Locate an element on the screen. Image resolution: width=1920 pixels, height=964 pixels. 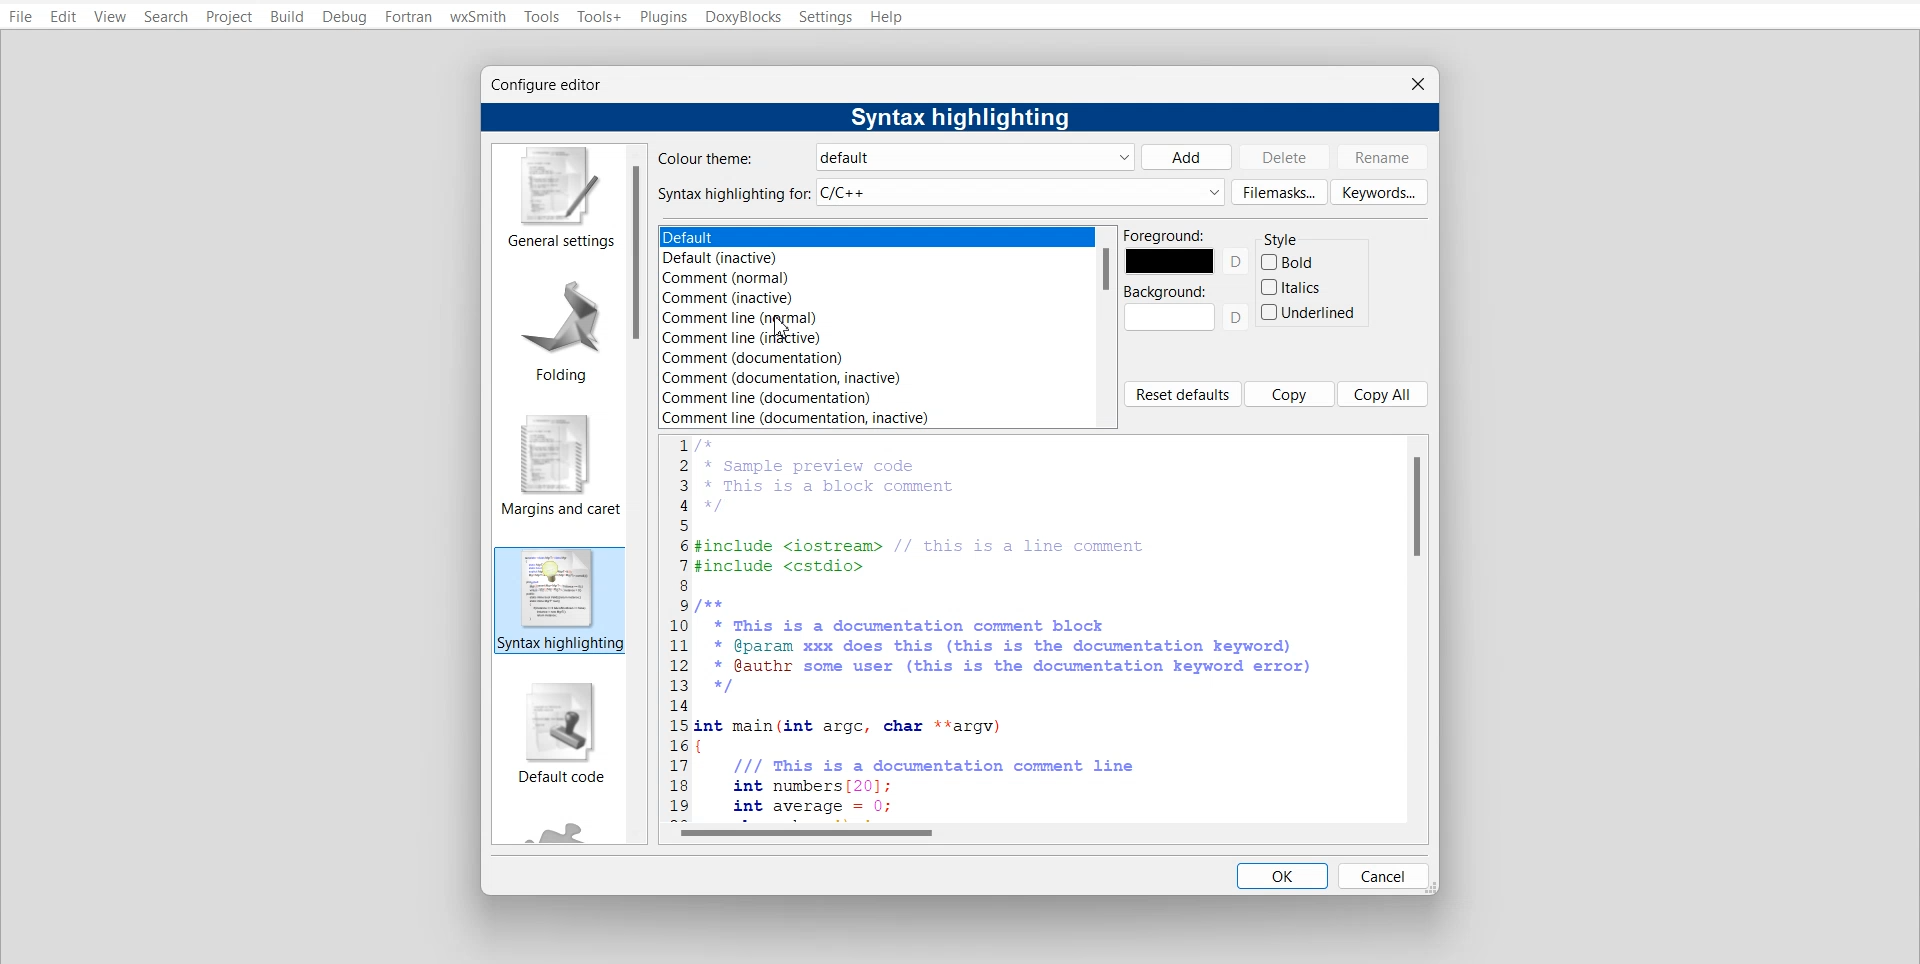
Reset default is located at coordinates (1182, 394).